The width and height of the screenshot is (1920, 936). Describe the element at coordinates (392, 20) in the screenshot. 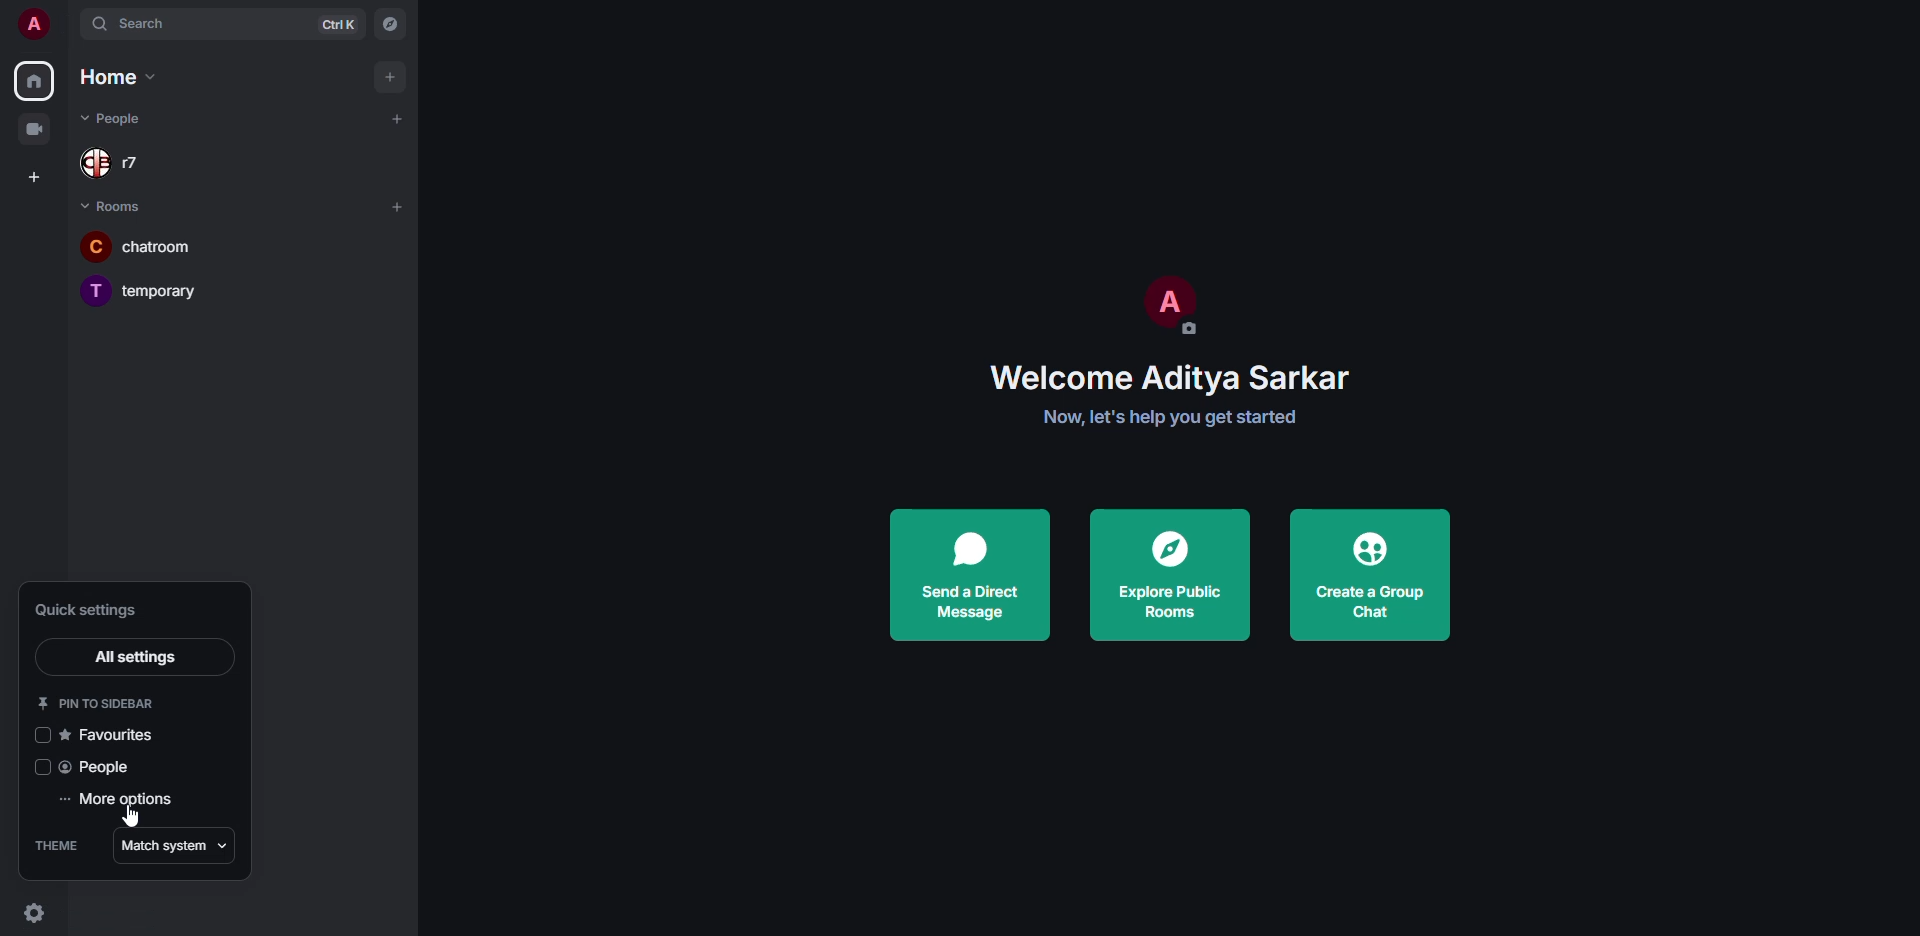

I see `navigator` at that location.